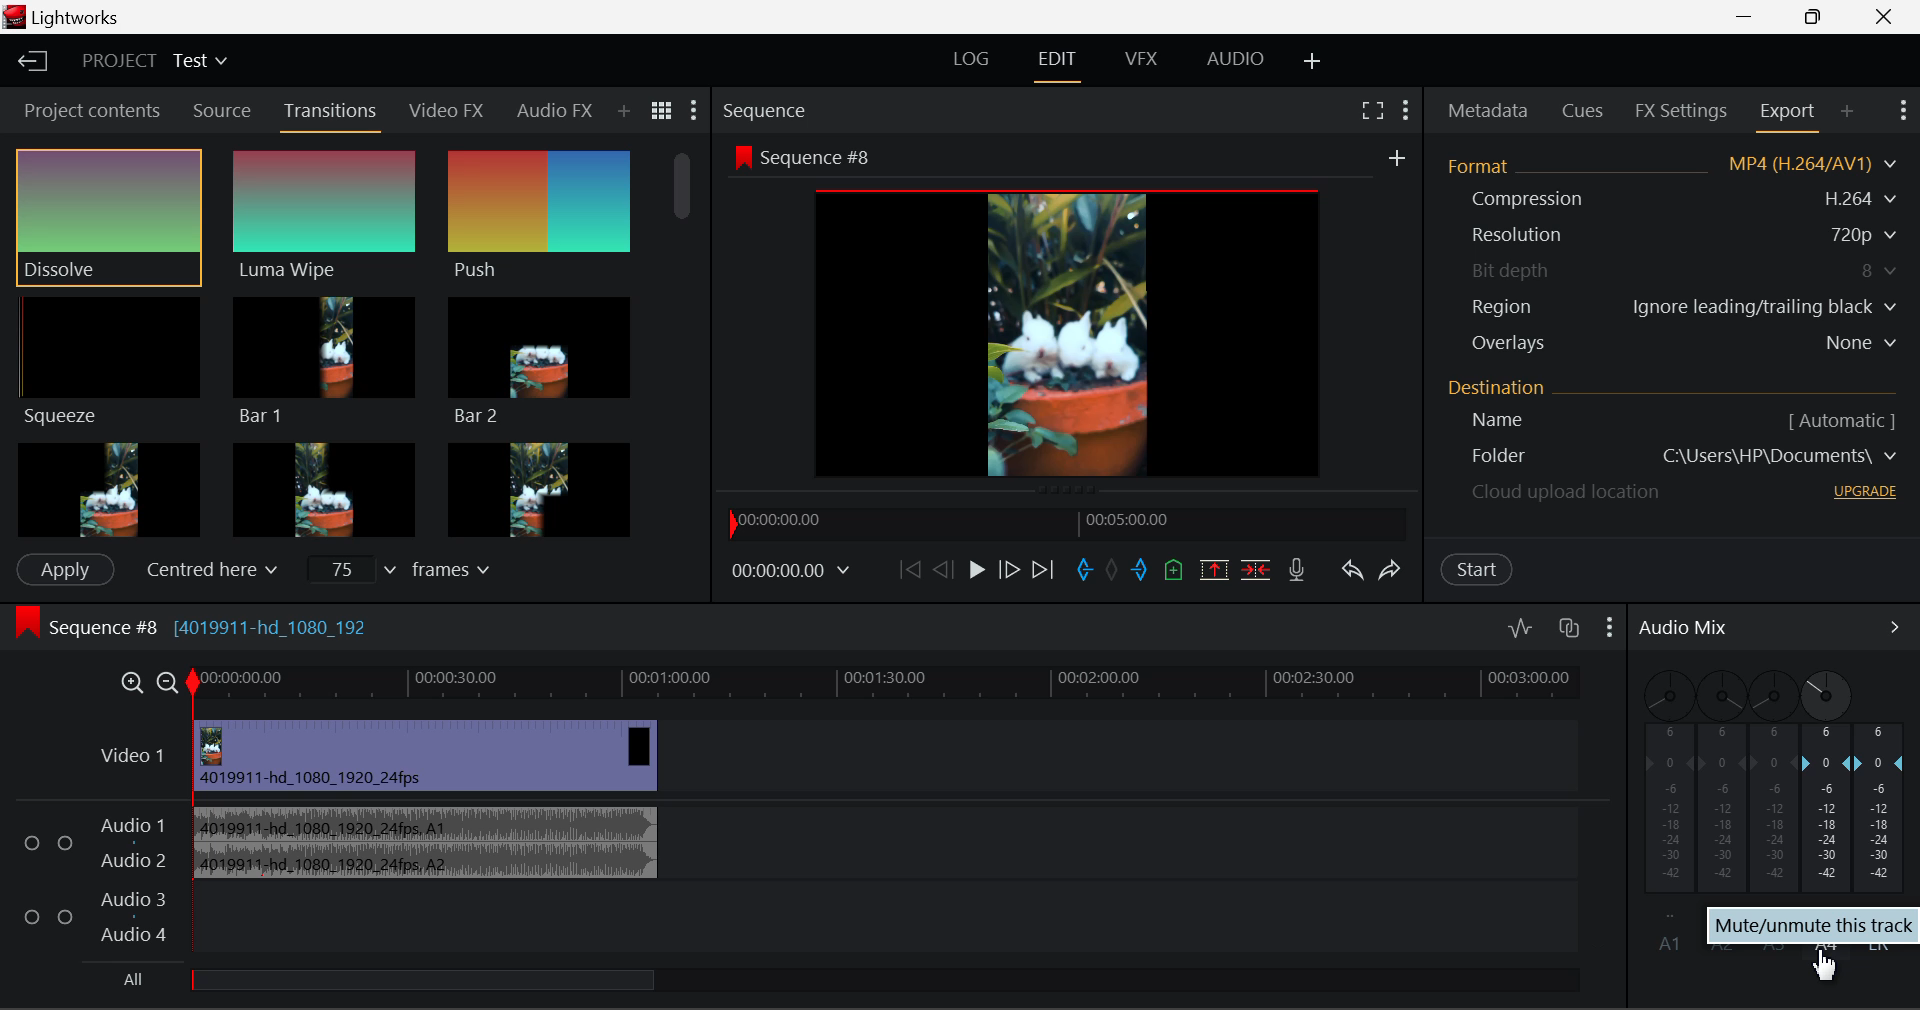 The image size is (1920, 1010). Describe the element at coordinates (1085, 574) in the screenshot. I see `Mark In` at that location.